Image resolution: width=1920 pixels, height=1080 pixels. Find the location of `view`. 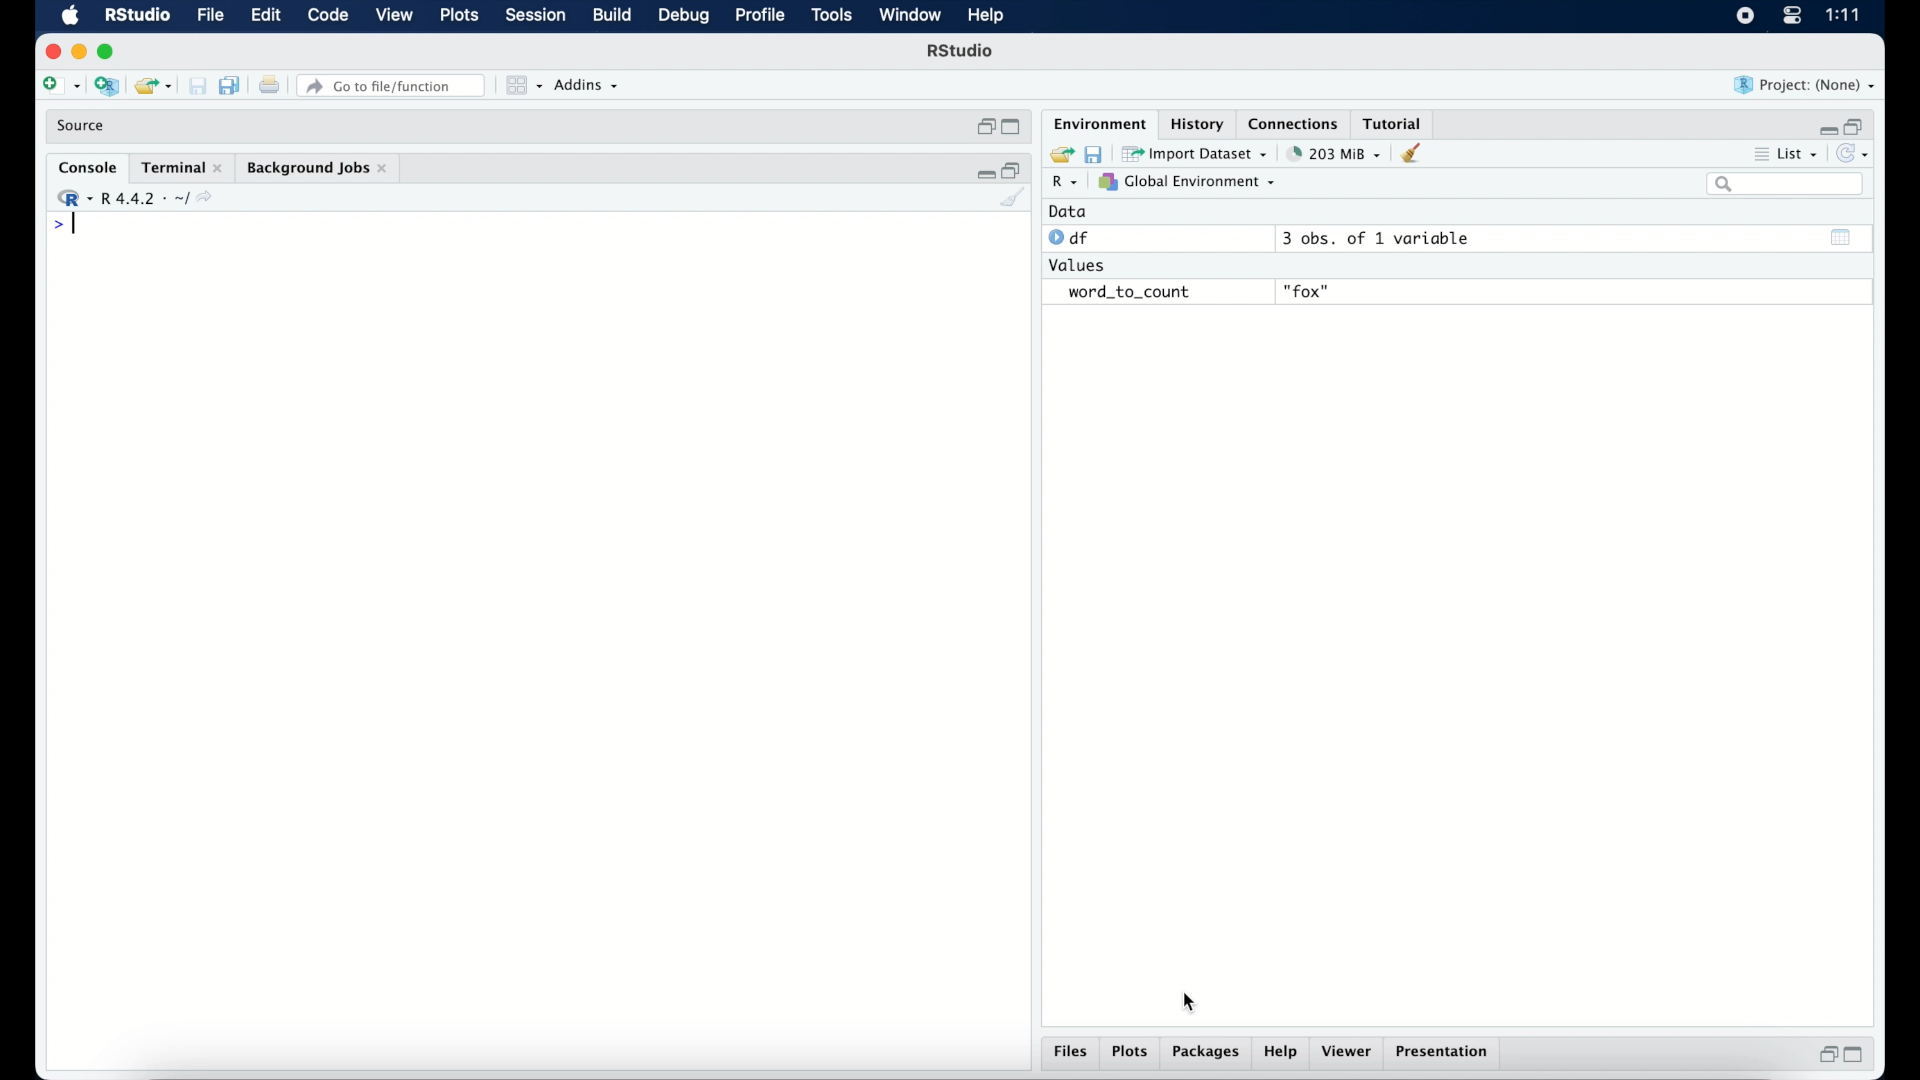

view is located at coordinates (394, 16).